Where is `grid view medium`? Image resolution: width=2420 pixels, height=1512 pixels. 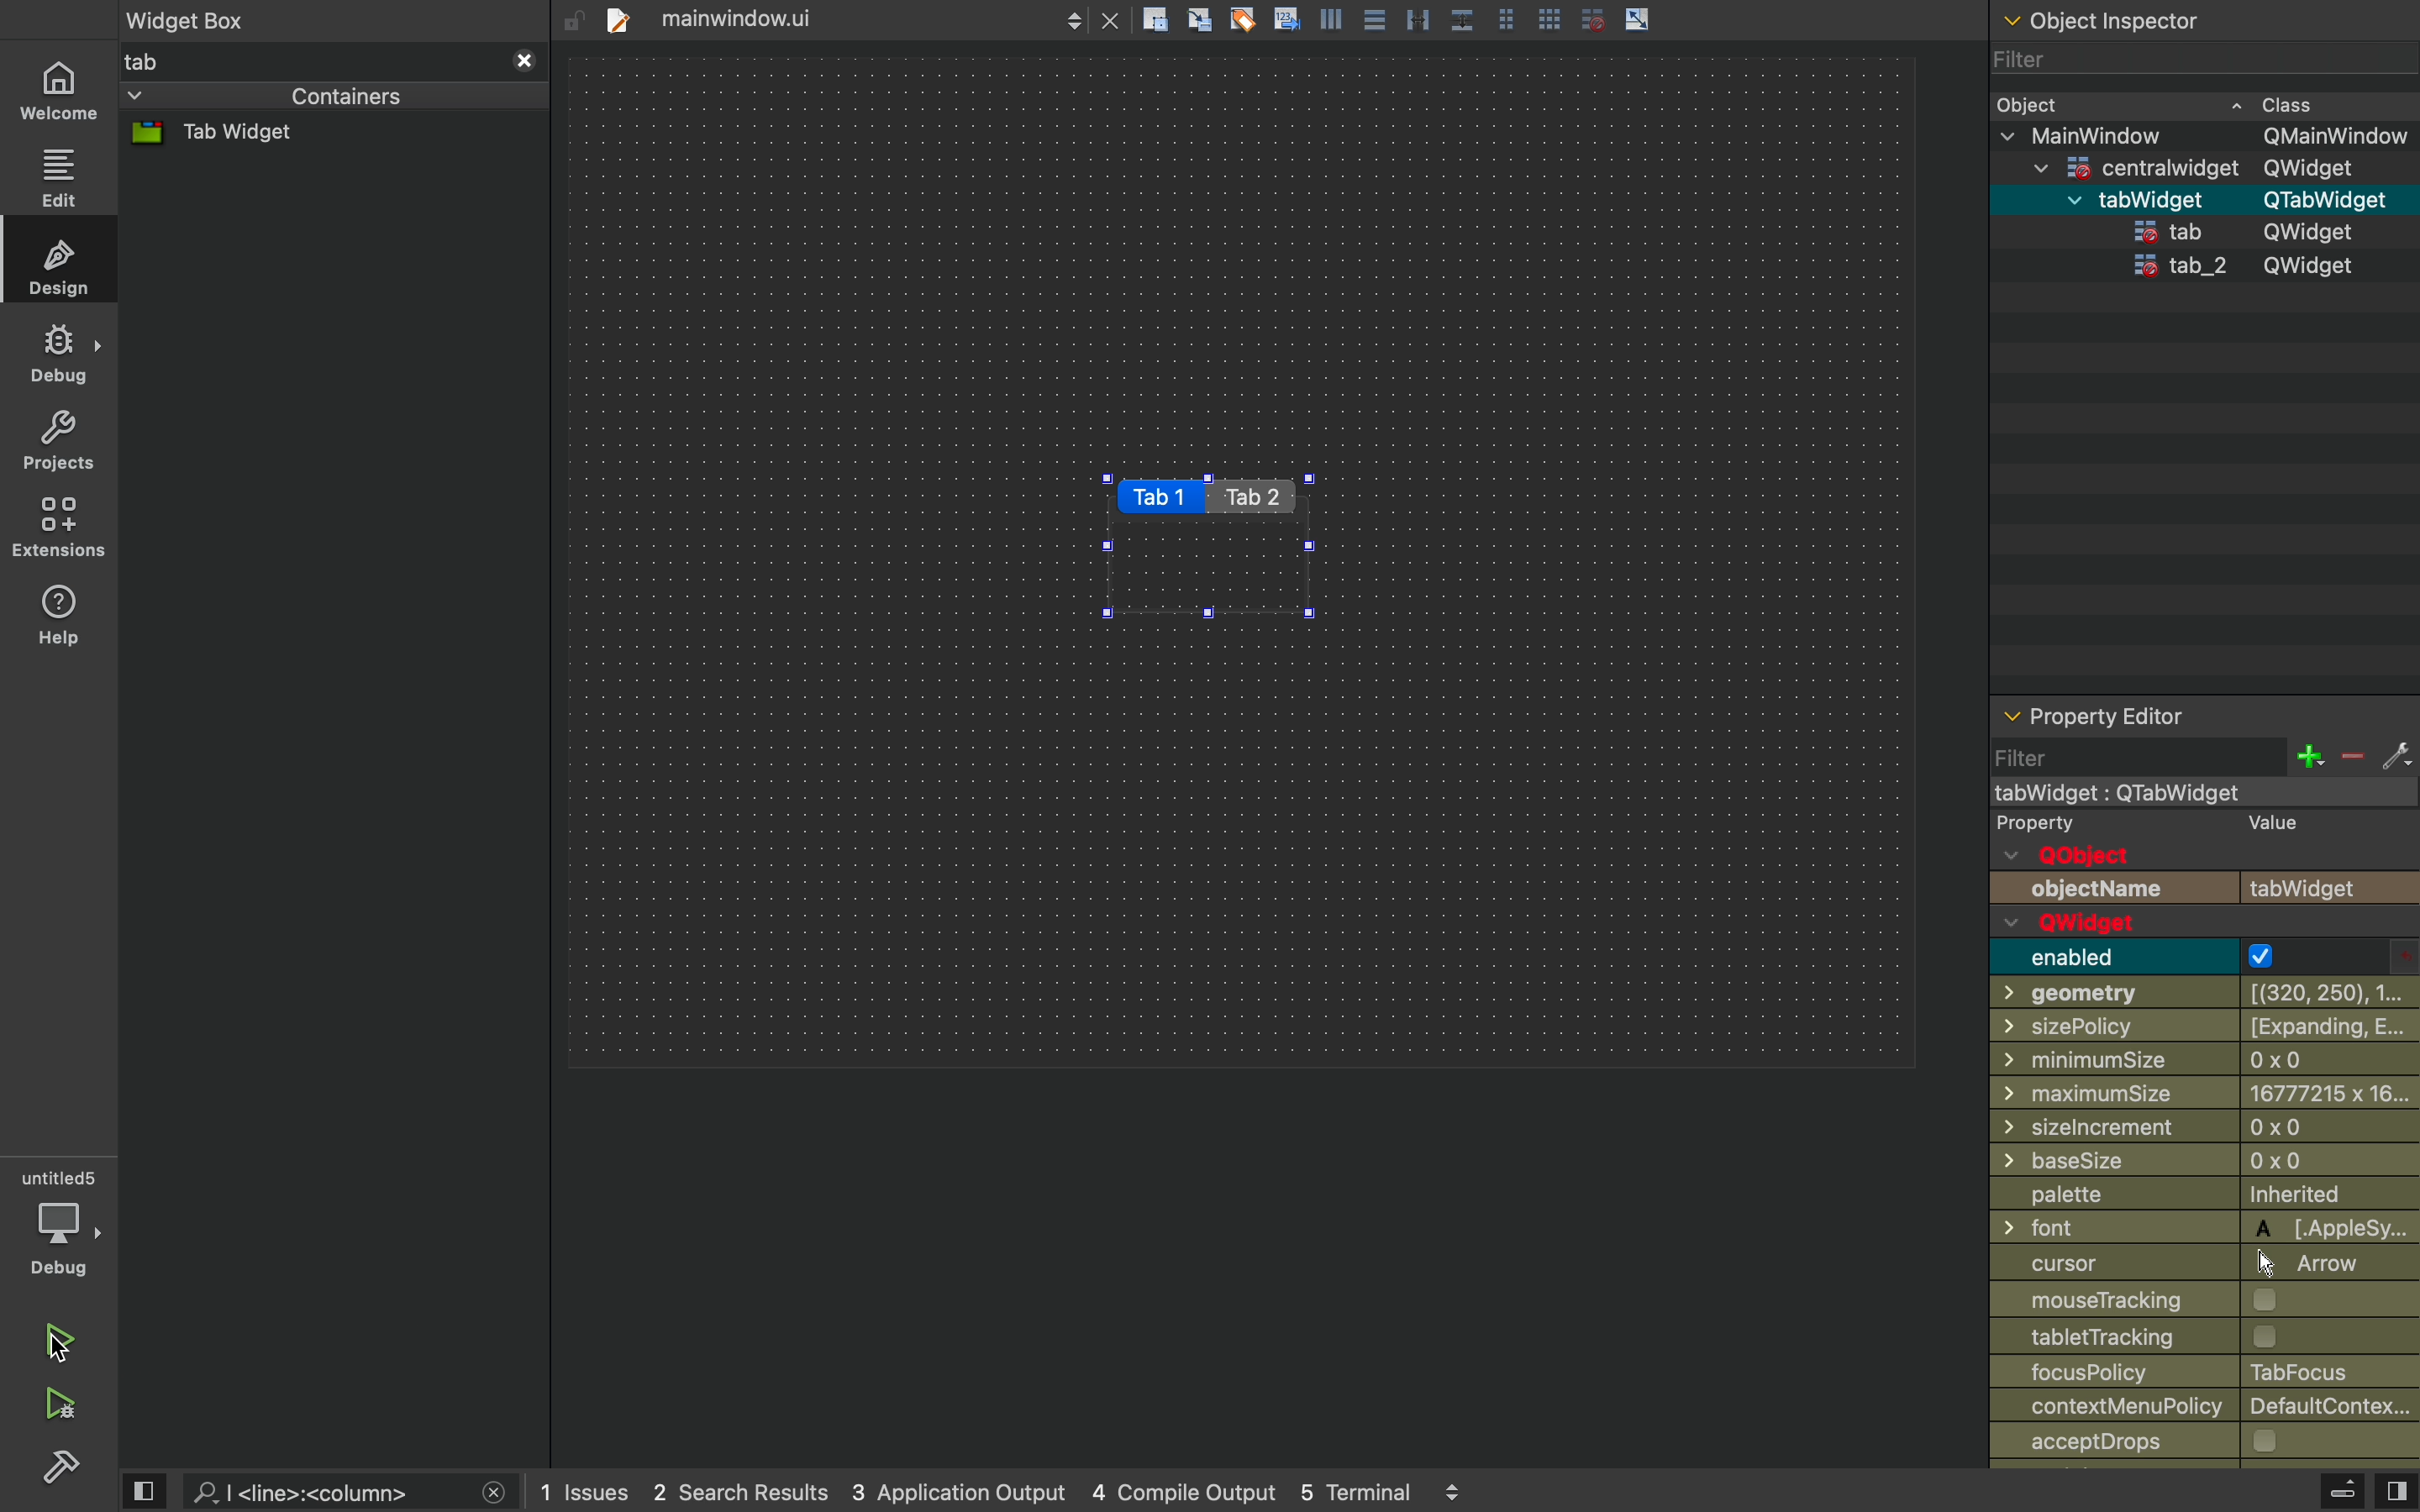 grid view medium is located at coordinates (1507, 18).